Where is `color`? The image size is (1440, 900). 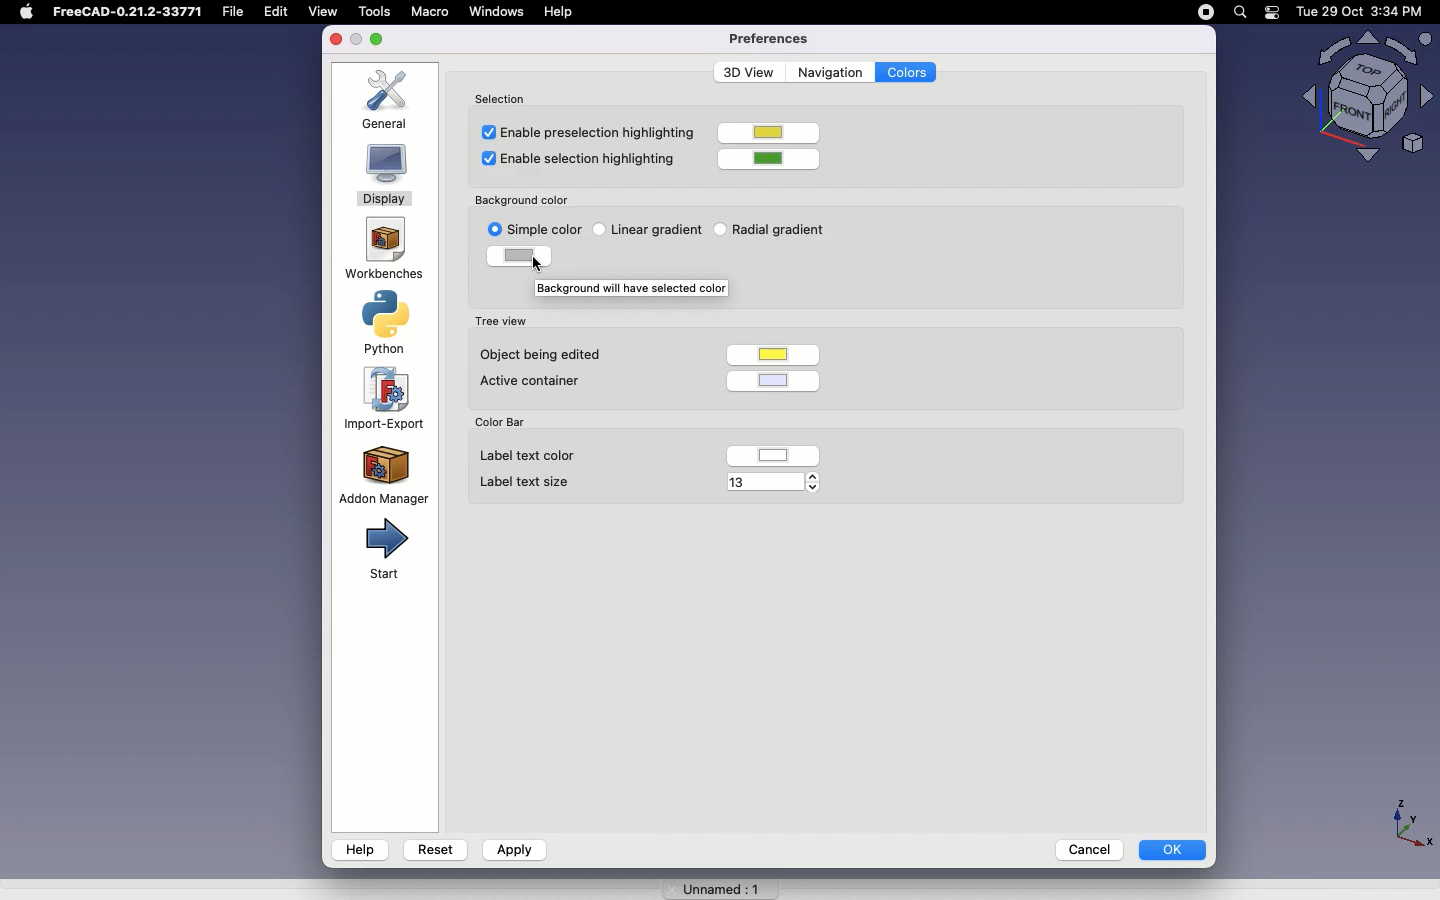
color is located at coordinates (778, 351).